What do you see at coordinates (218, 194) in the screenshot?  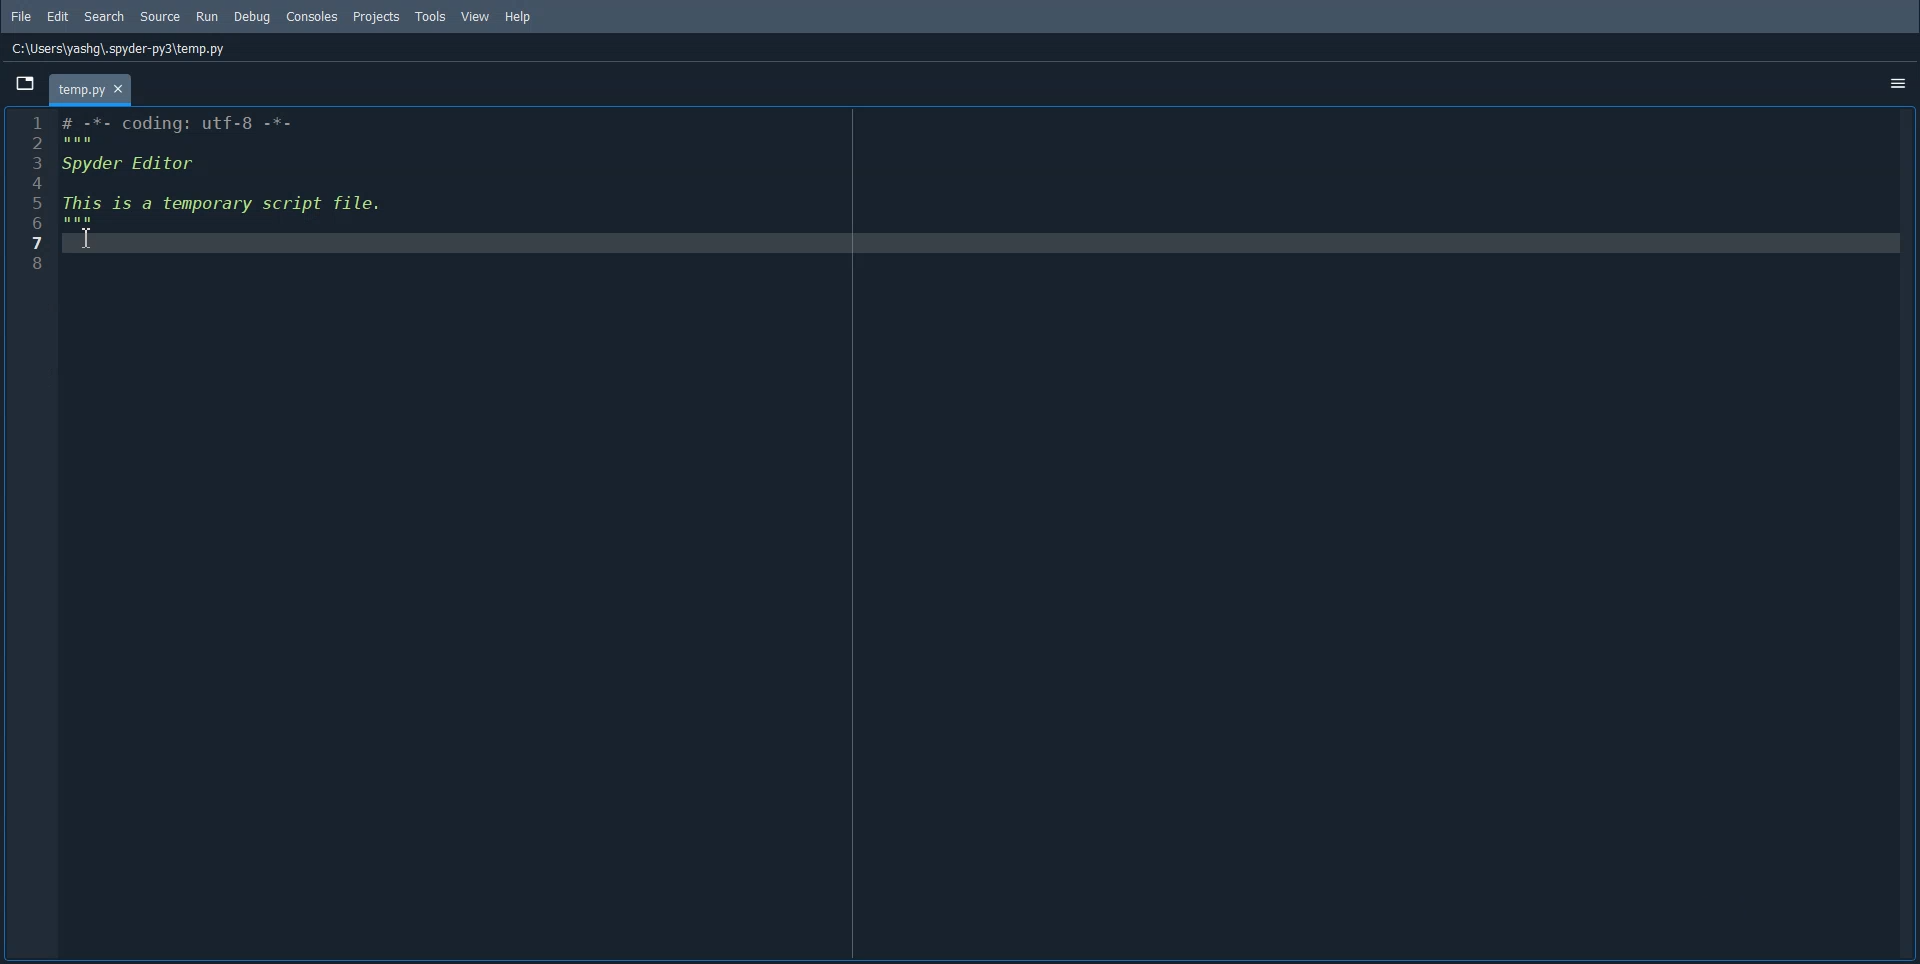 I see `1 # -*- coding: utf-8 -*-

Bl:

3 Spyder Editor

i

5 This is a temporary script file.
© Bs

7

8` at bounding box center [218, 194].